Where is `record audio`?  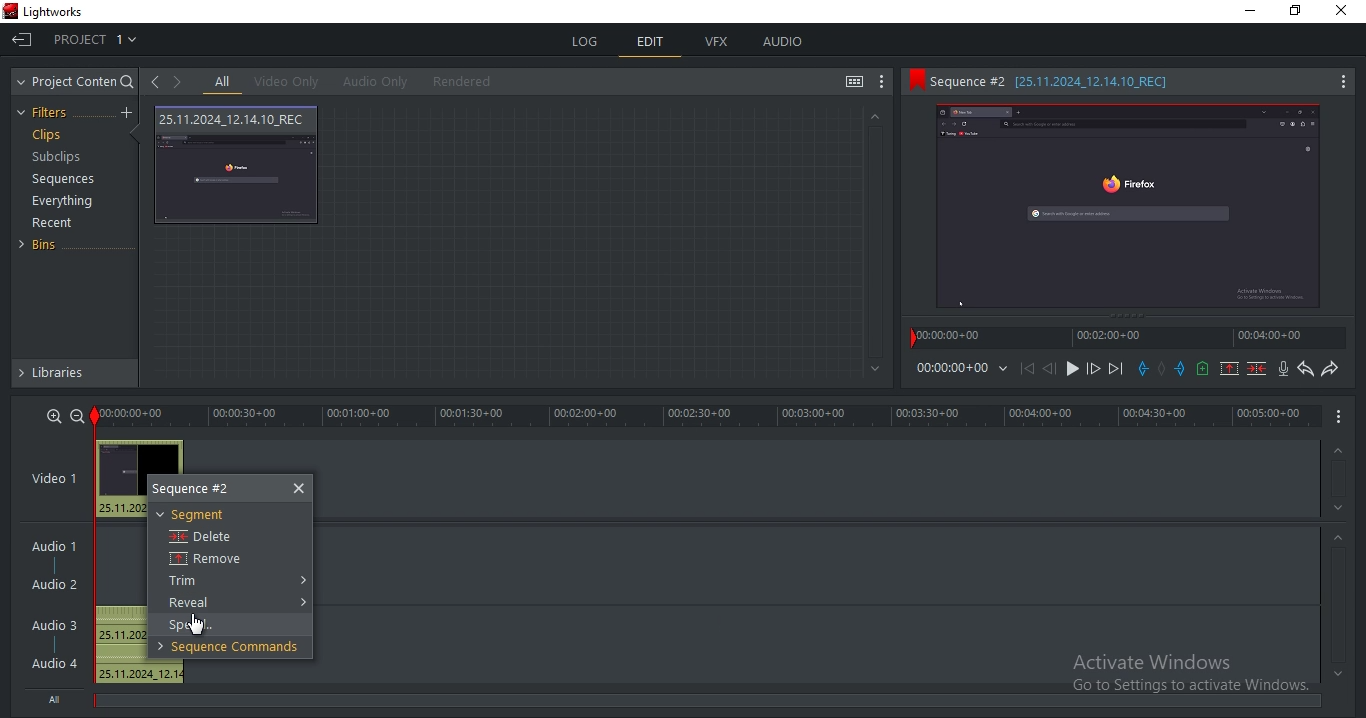 record audio is located at coordinates (1282, 370).